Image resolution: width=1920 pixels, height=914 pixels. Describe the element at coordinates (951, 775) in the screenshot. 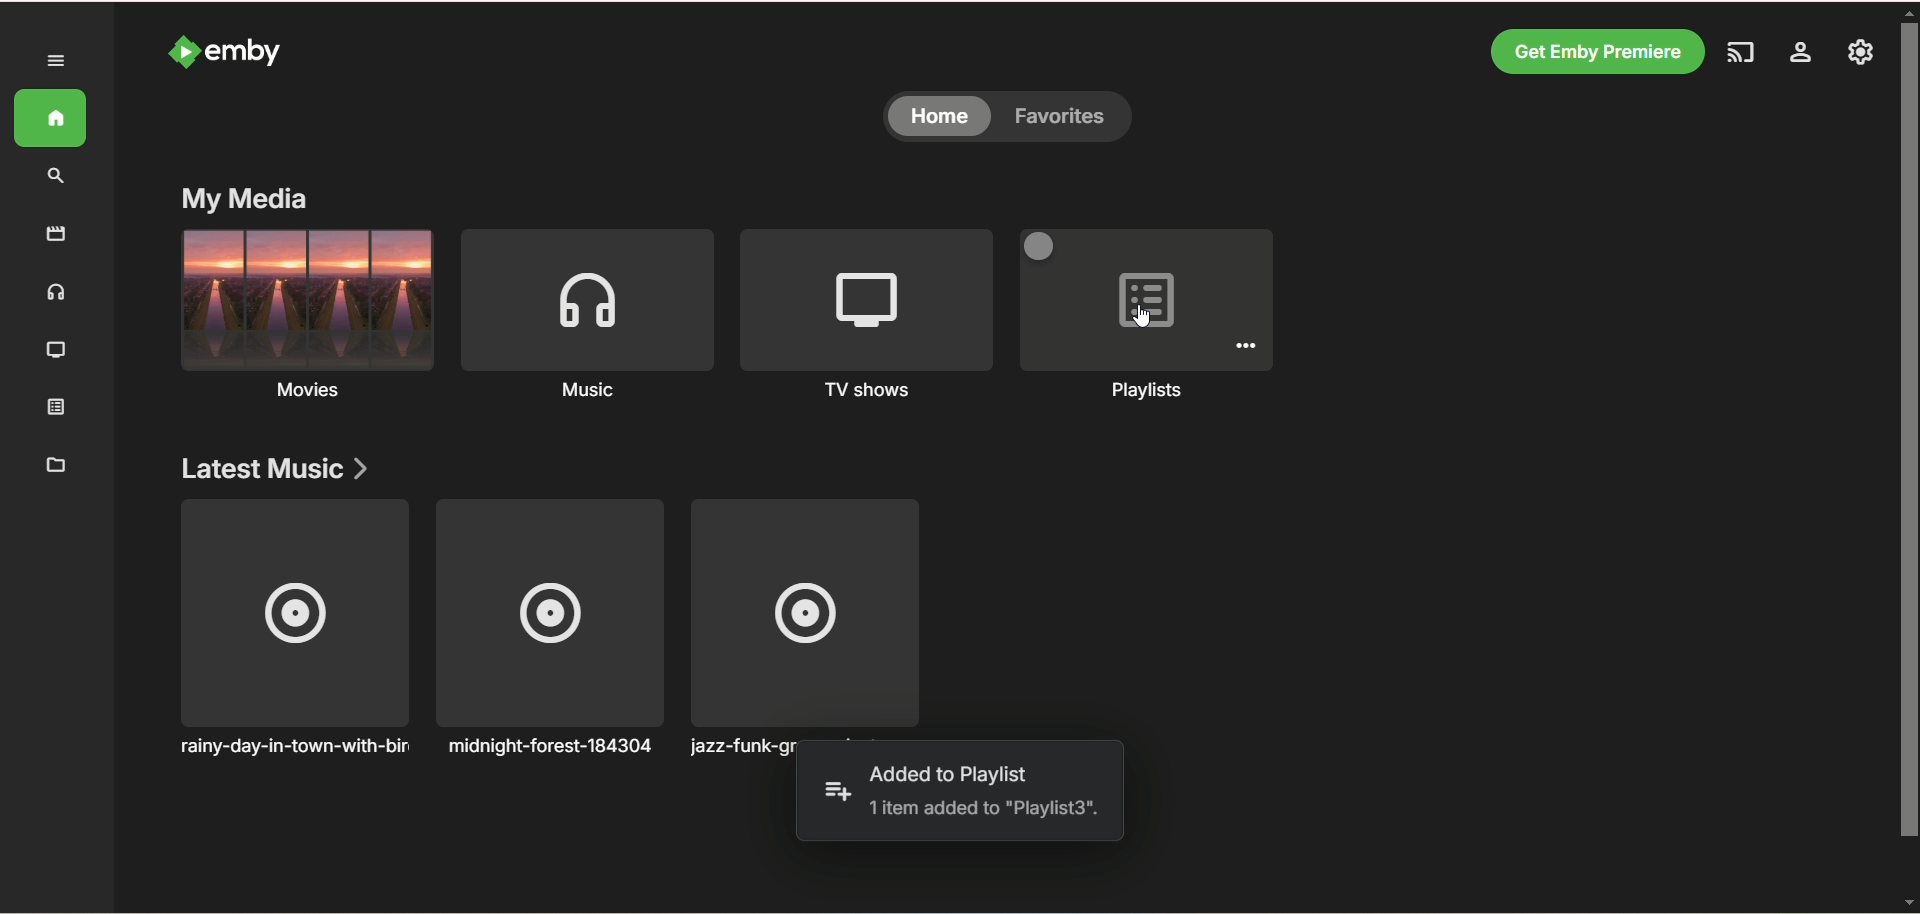

I see `added to playlist` at that location.